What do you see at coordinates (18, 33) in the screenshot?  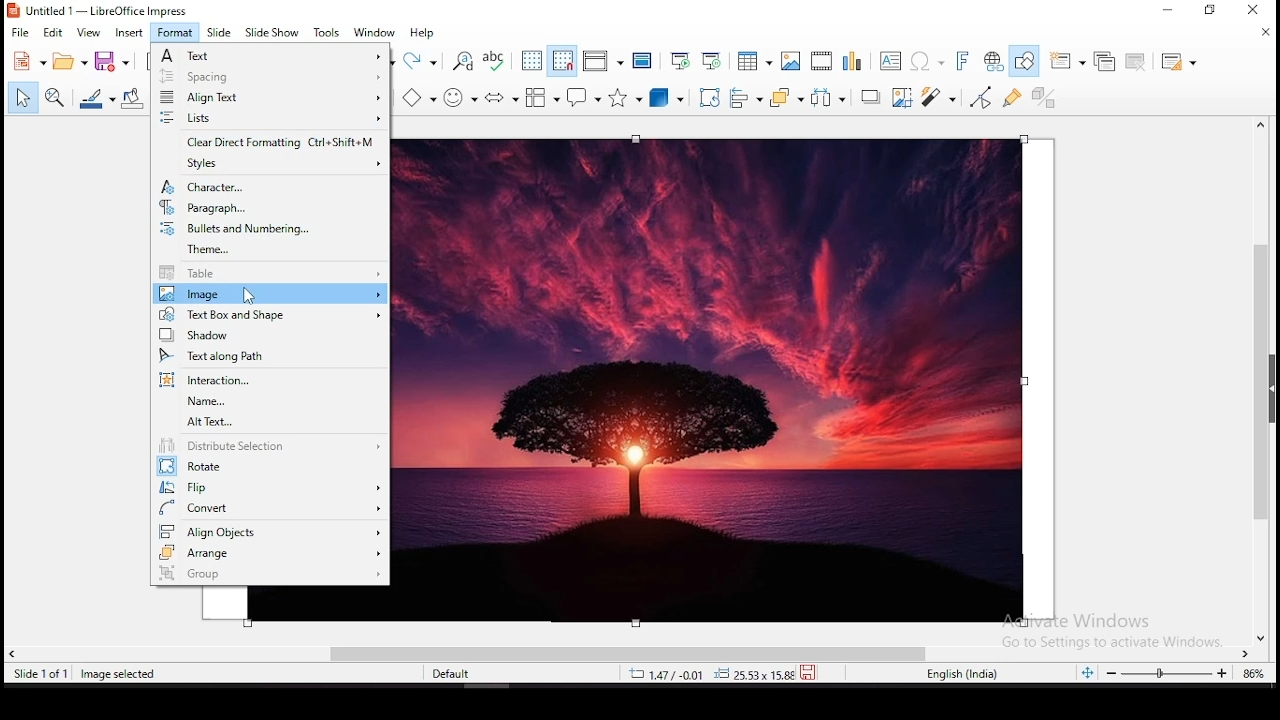 I see `file` at bounding box center [18, 33].